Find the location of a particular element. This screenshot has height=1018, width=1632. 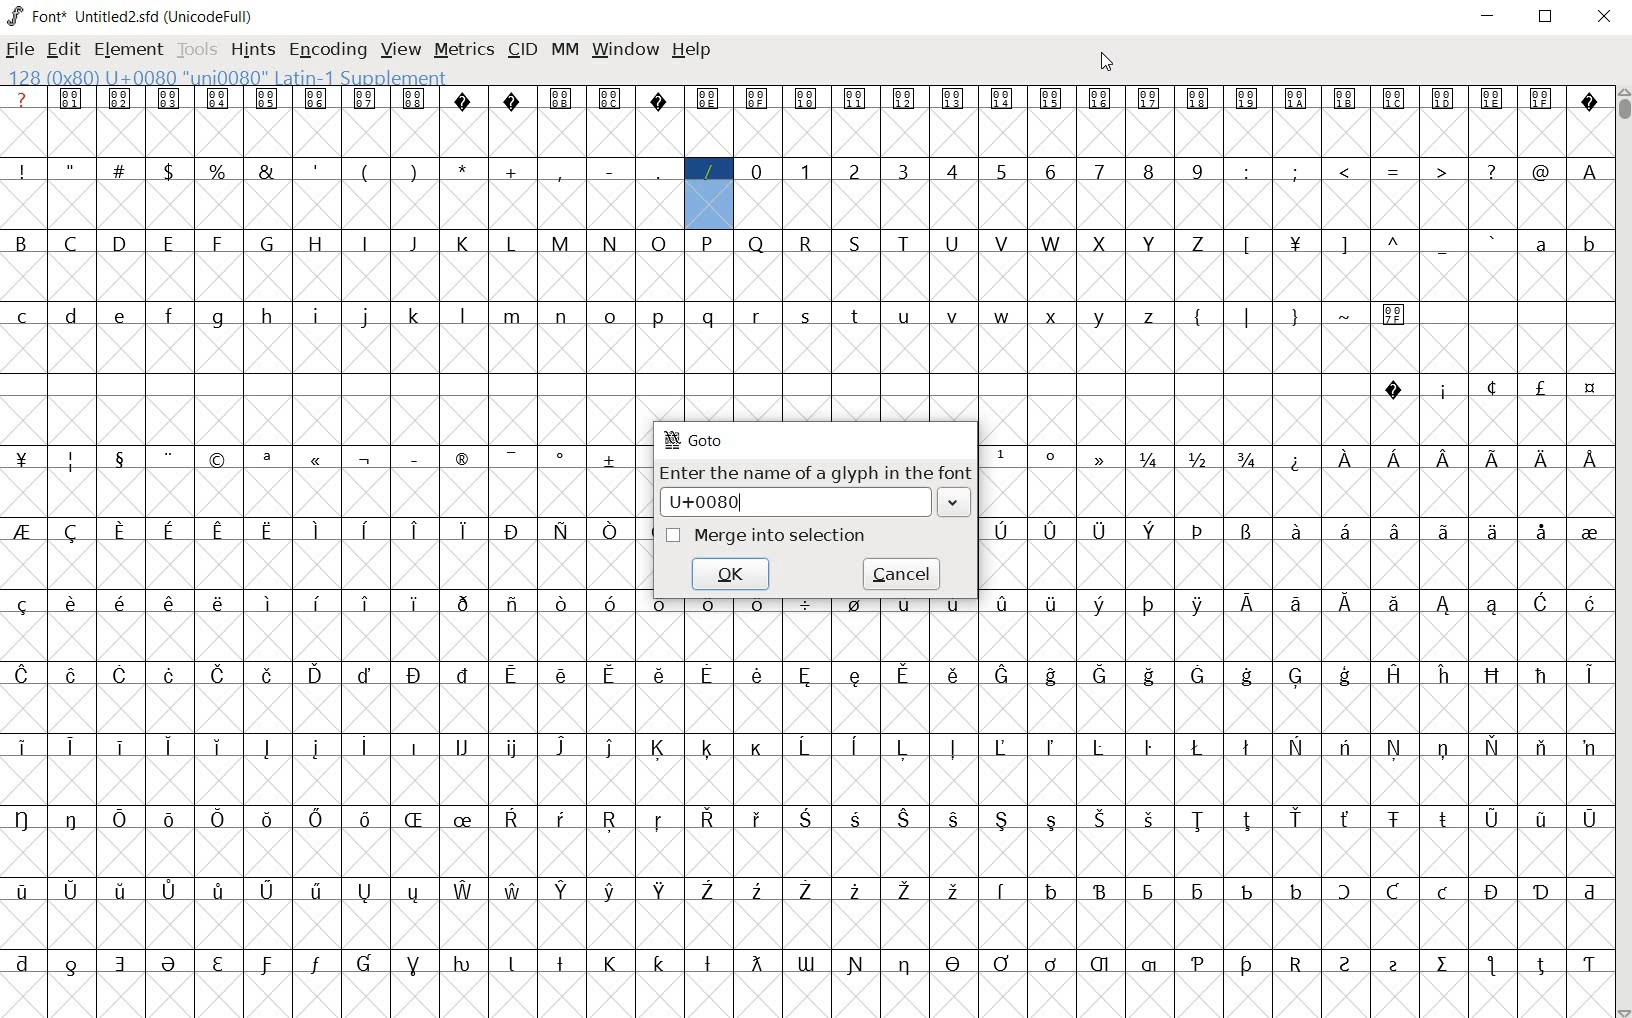

glyph is located at coordinates (1098, 532).